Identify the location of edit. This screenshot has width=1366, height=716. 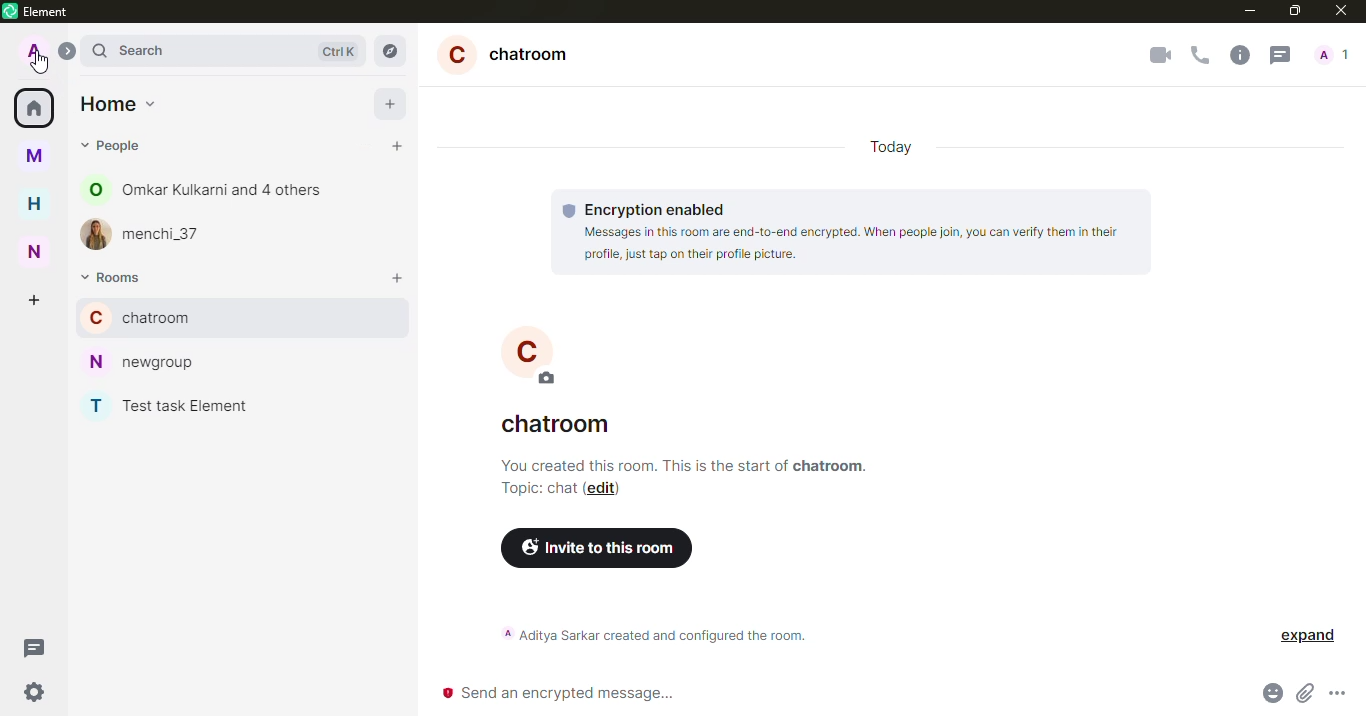
(601, 489).